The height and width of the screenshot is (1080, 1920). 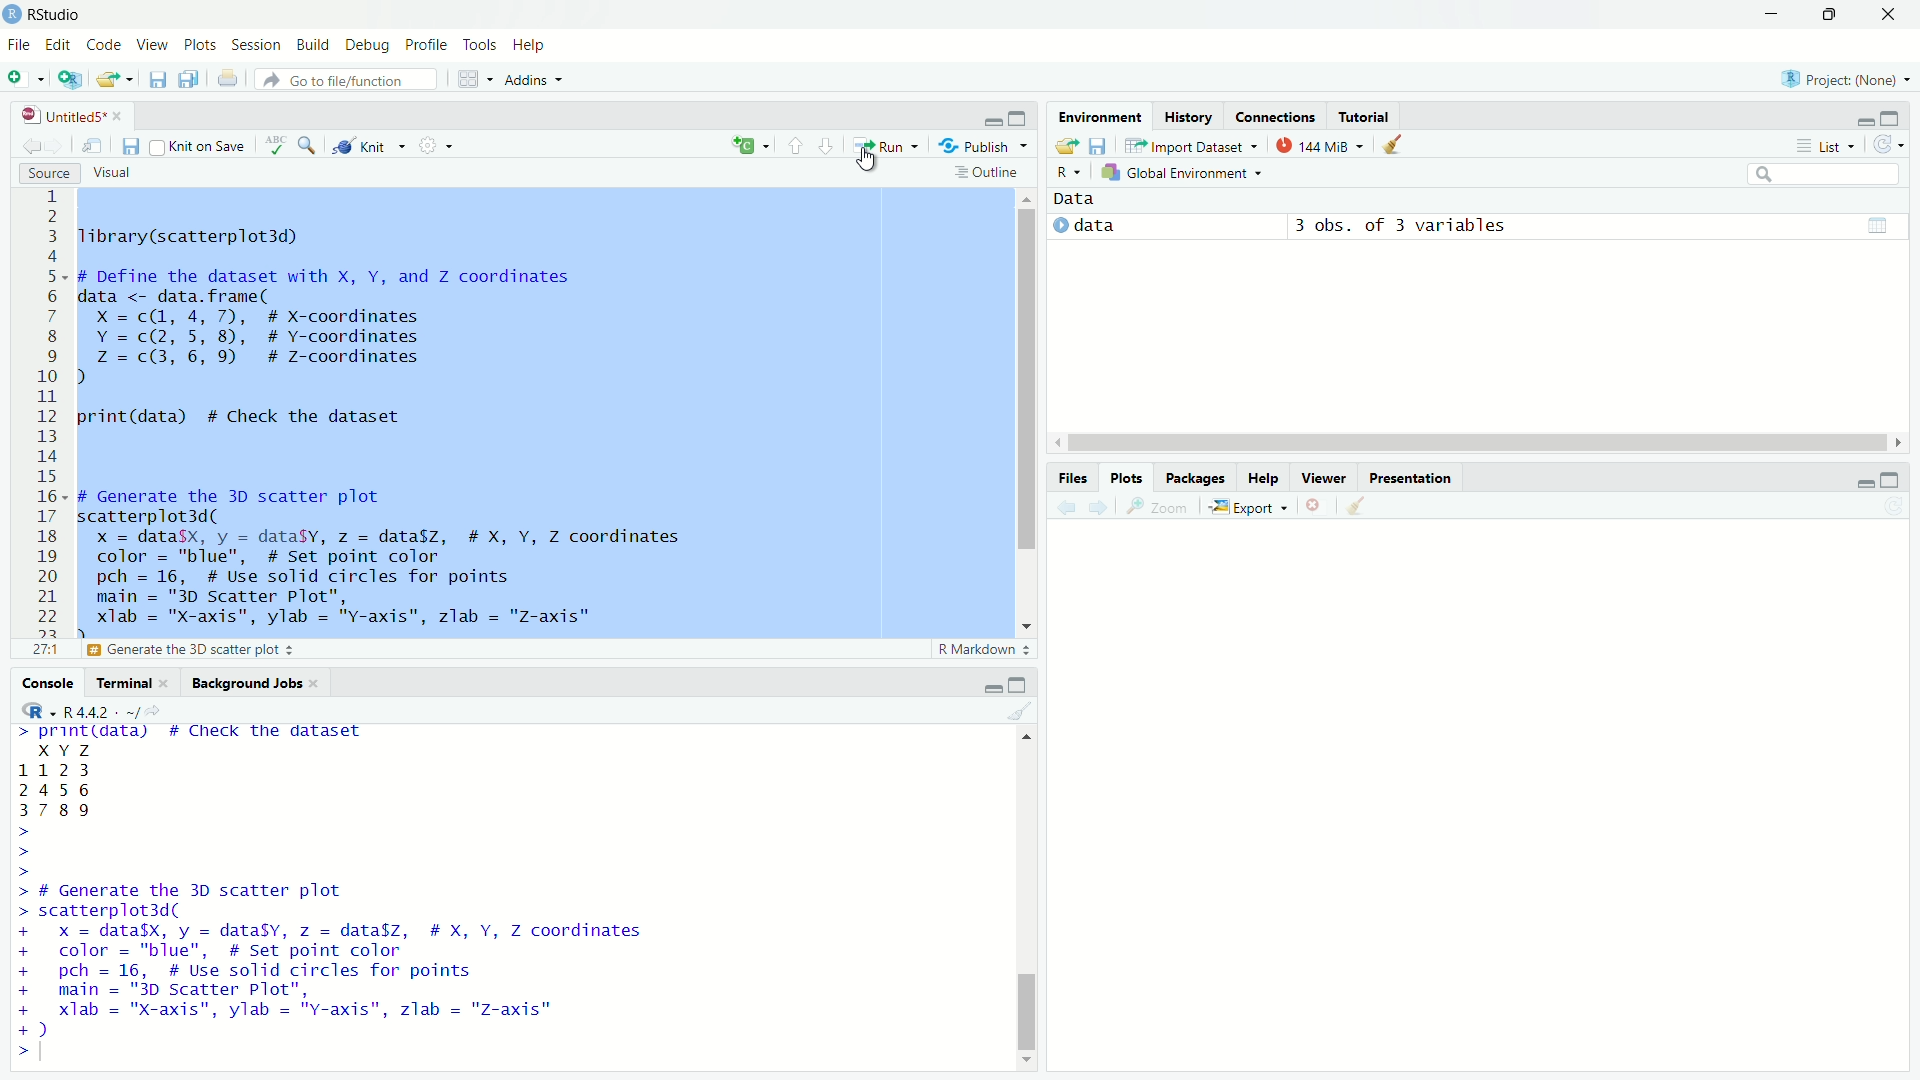 What do you see at coordinates (435, 144) in the screenshot?
I see `settings` at bounding box center [435, 144].